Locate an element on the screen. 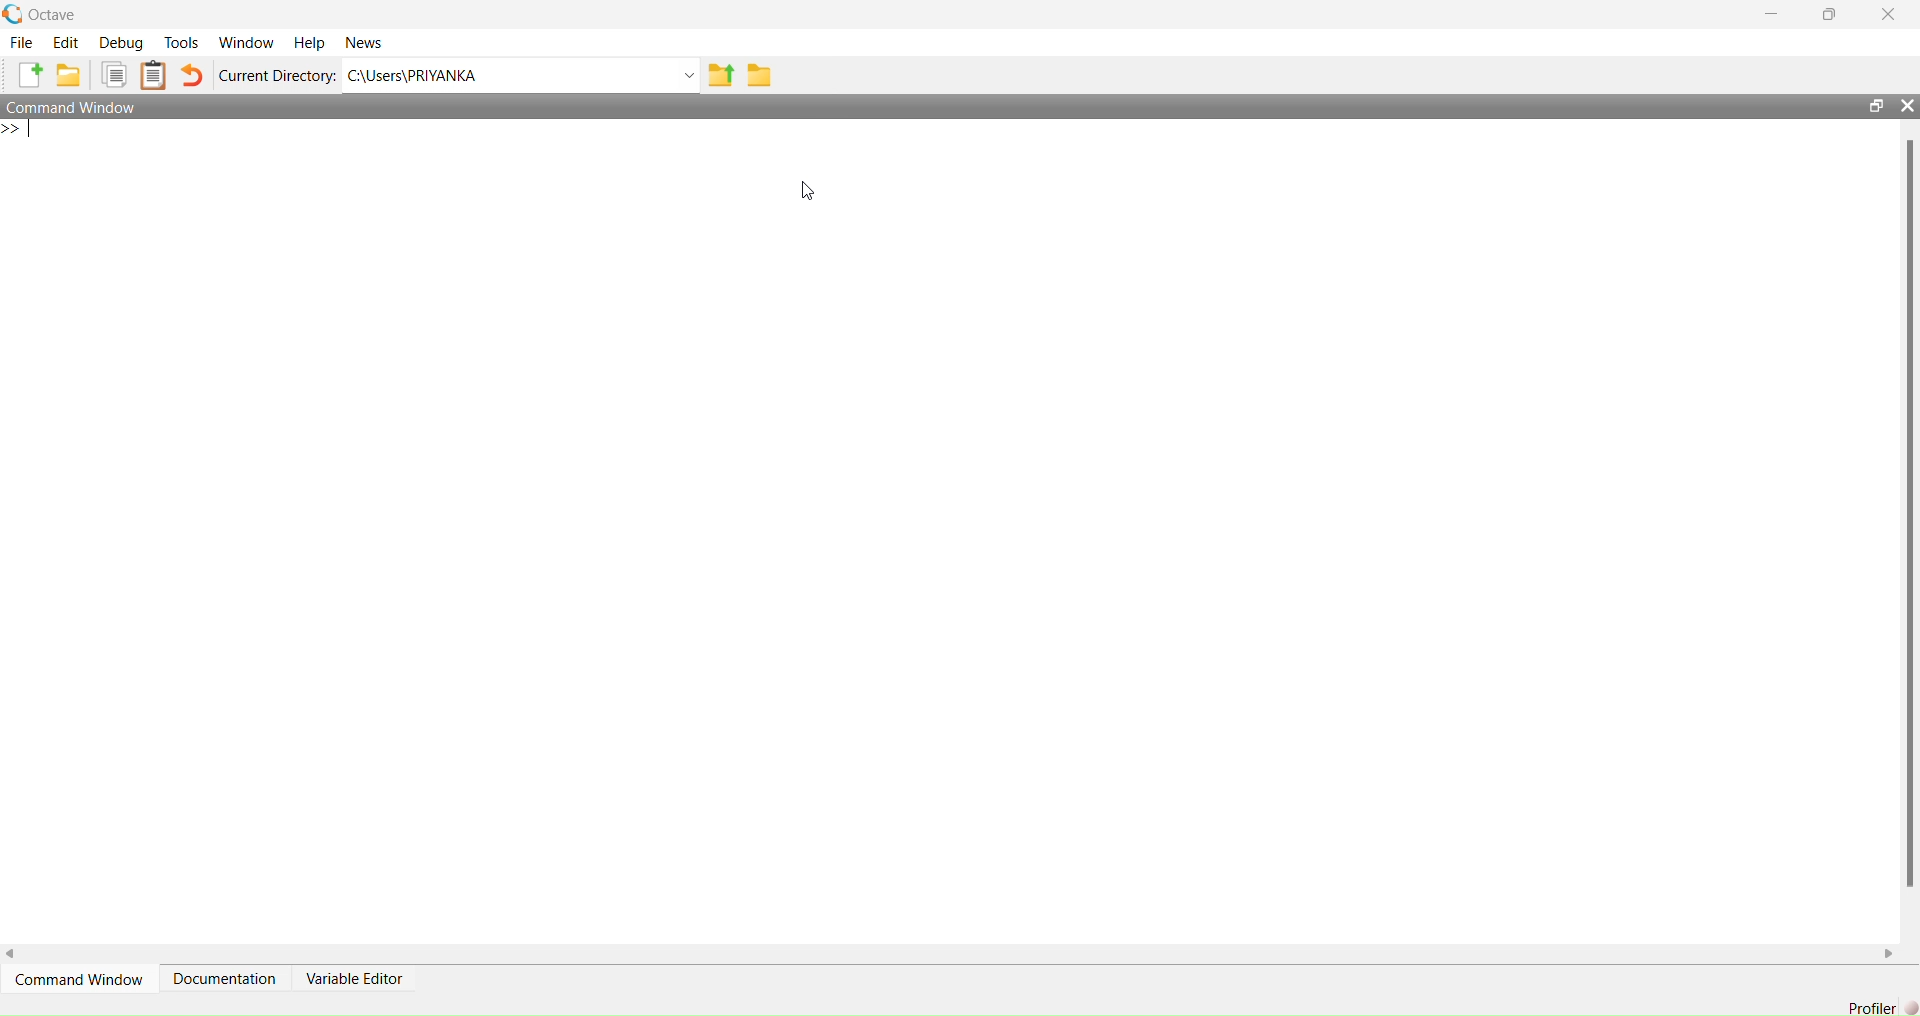 The image size is (1920, 1016). restore is located at coordinates (1876, 105).